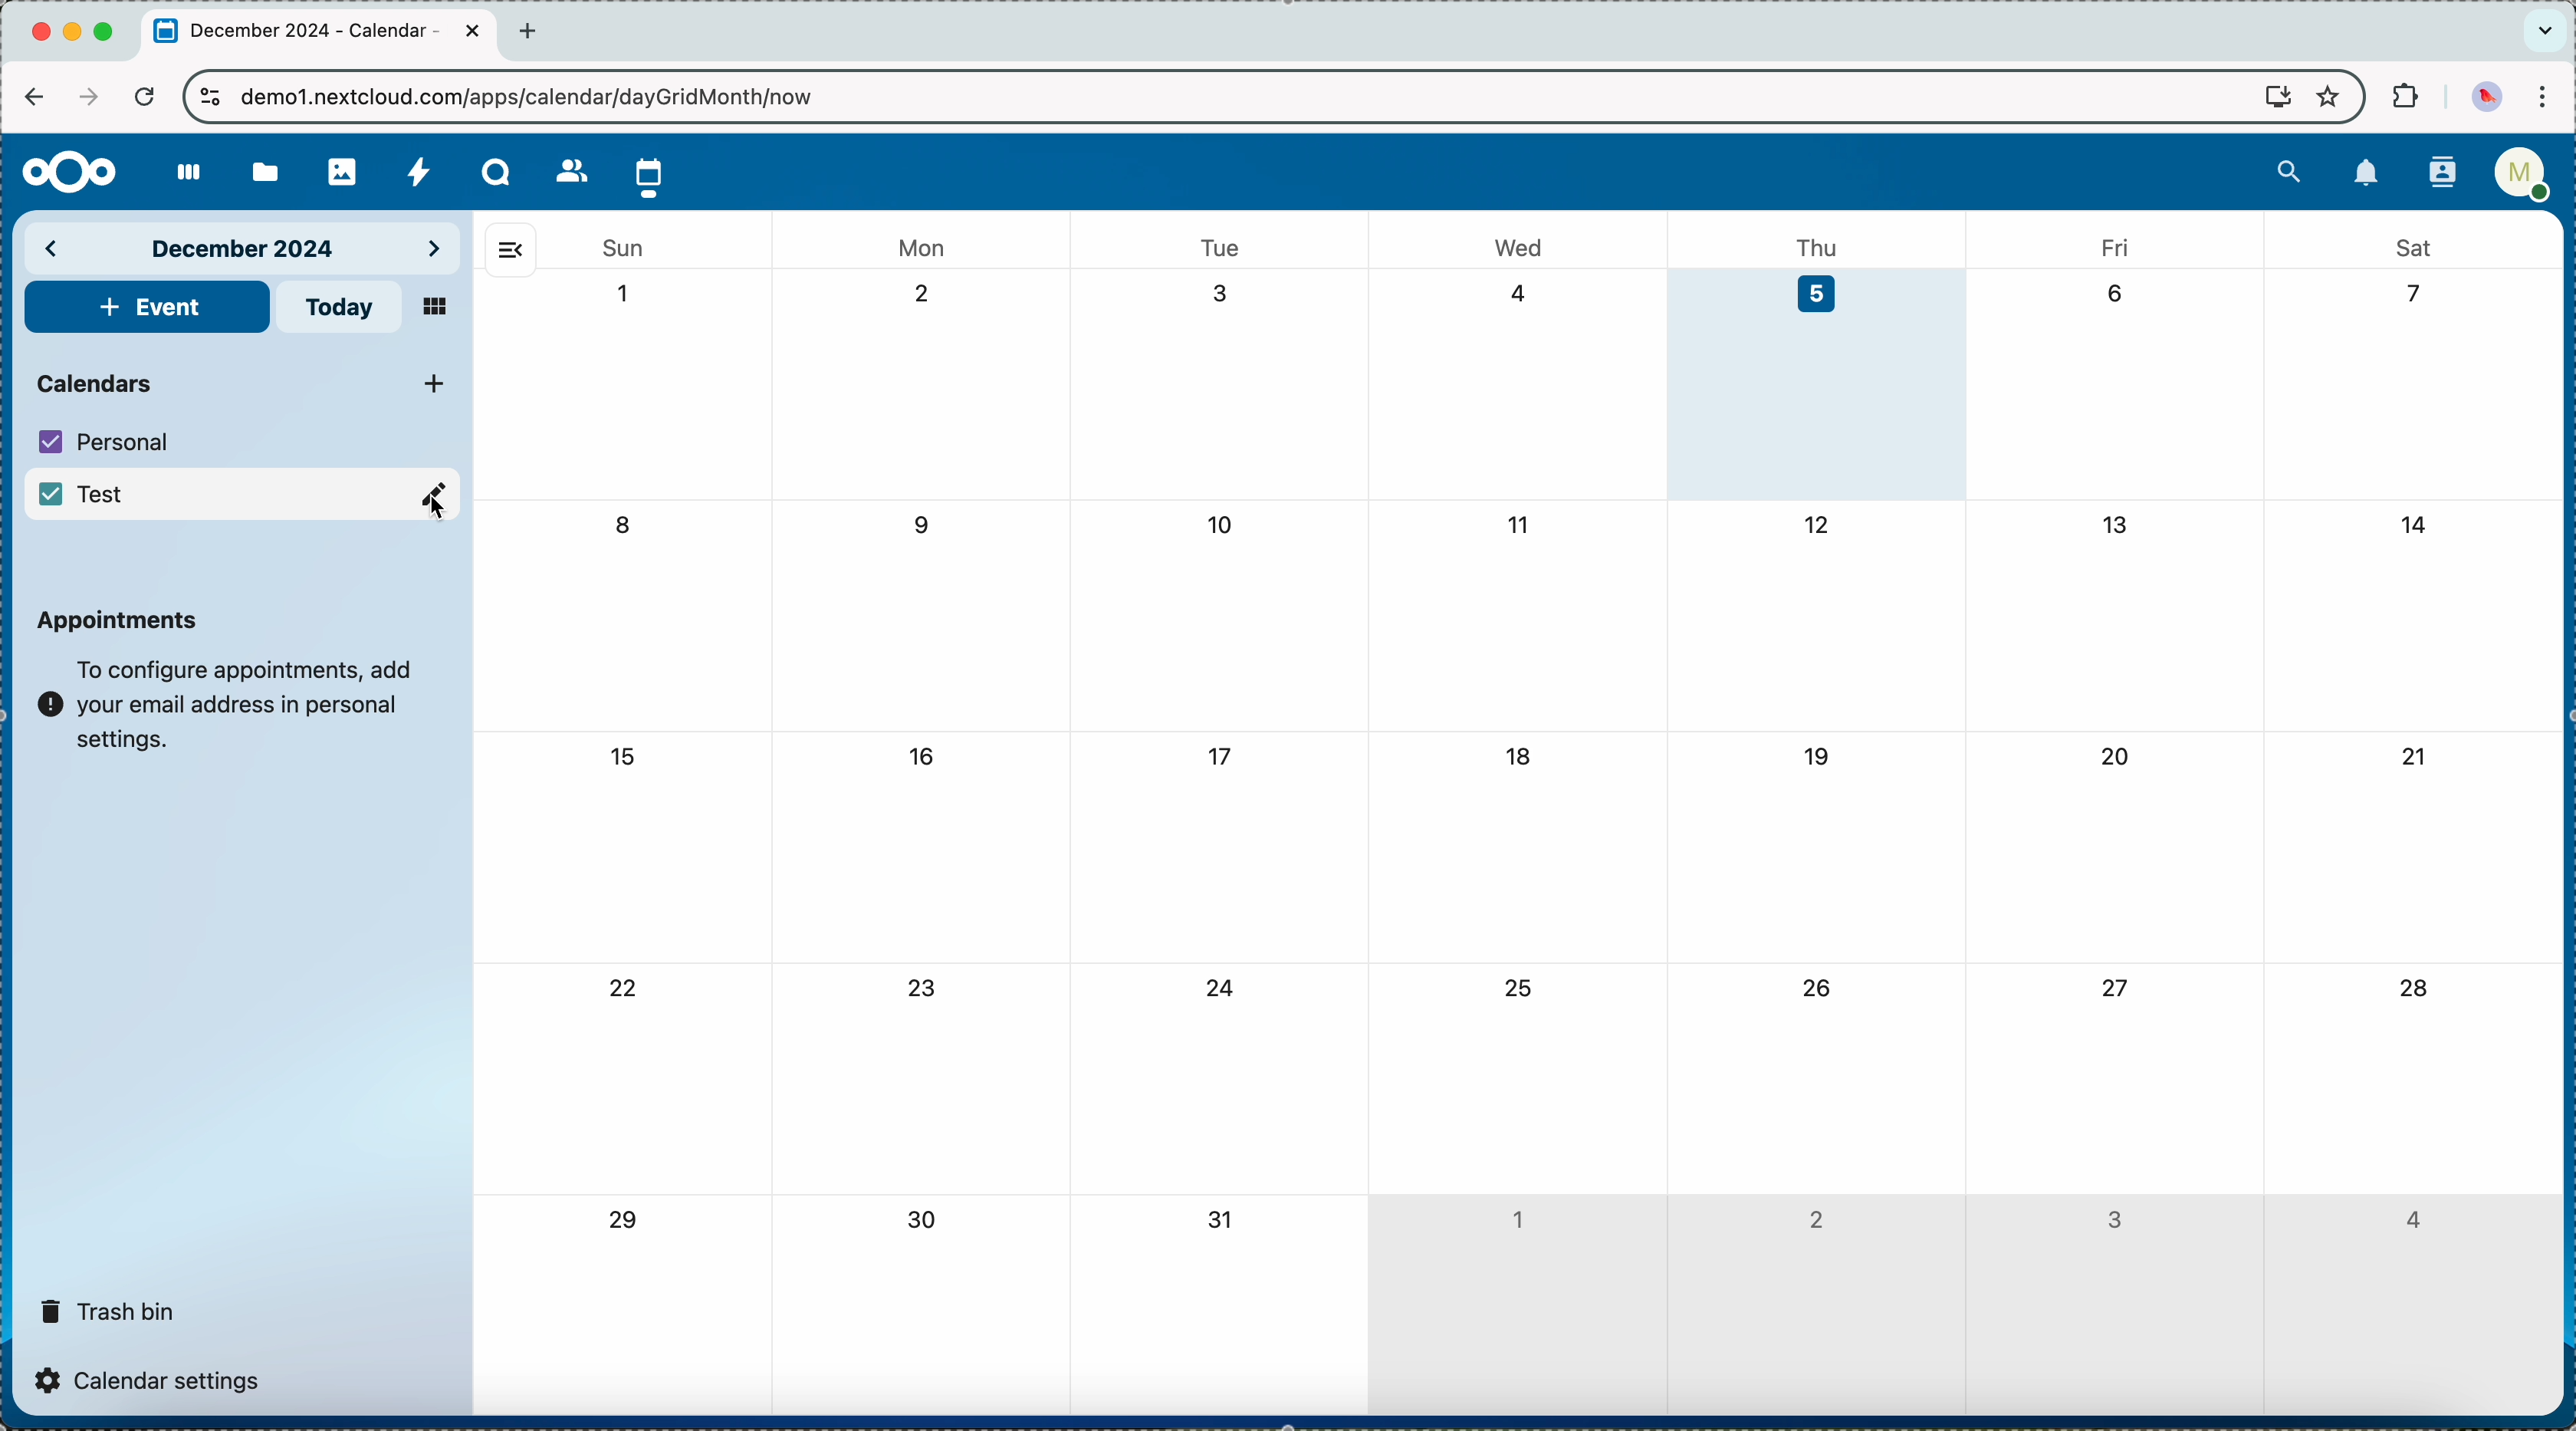 This screenshot has height=1431, width=2576. Describe the element at coordinates (433, 384) in the screenshot. I see `click on add new calendar` at that location.